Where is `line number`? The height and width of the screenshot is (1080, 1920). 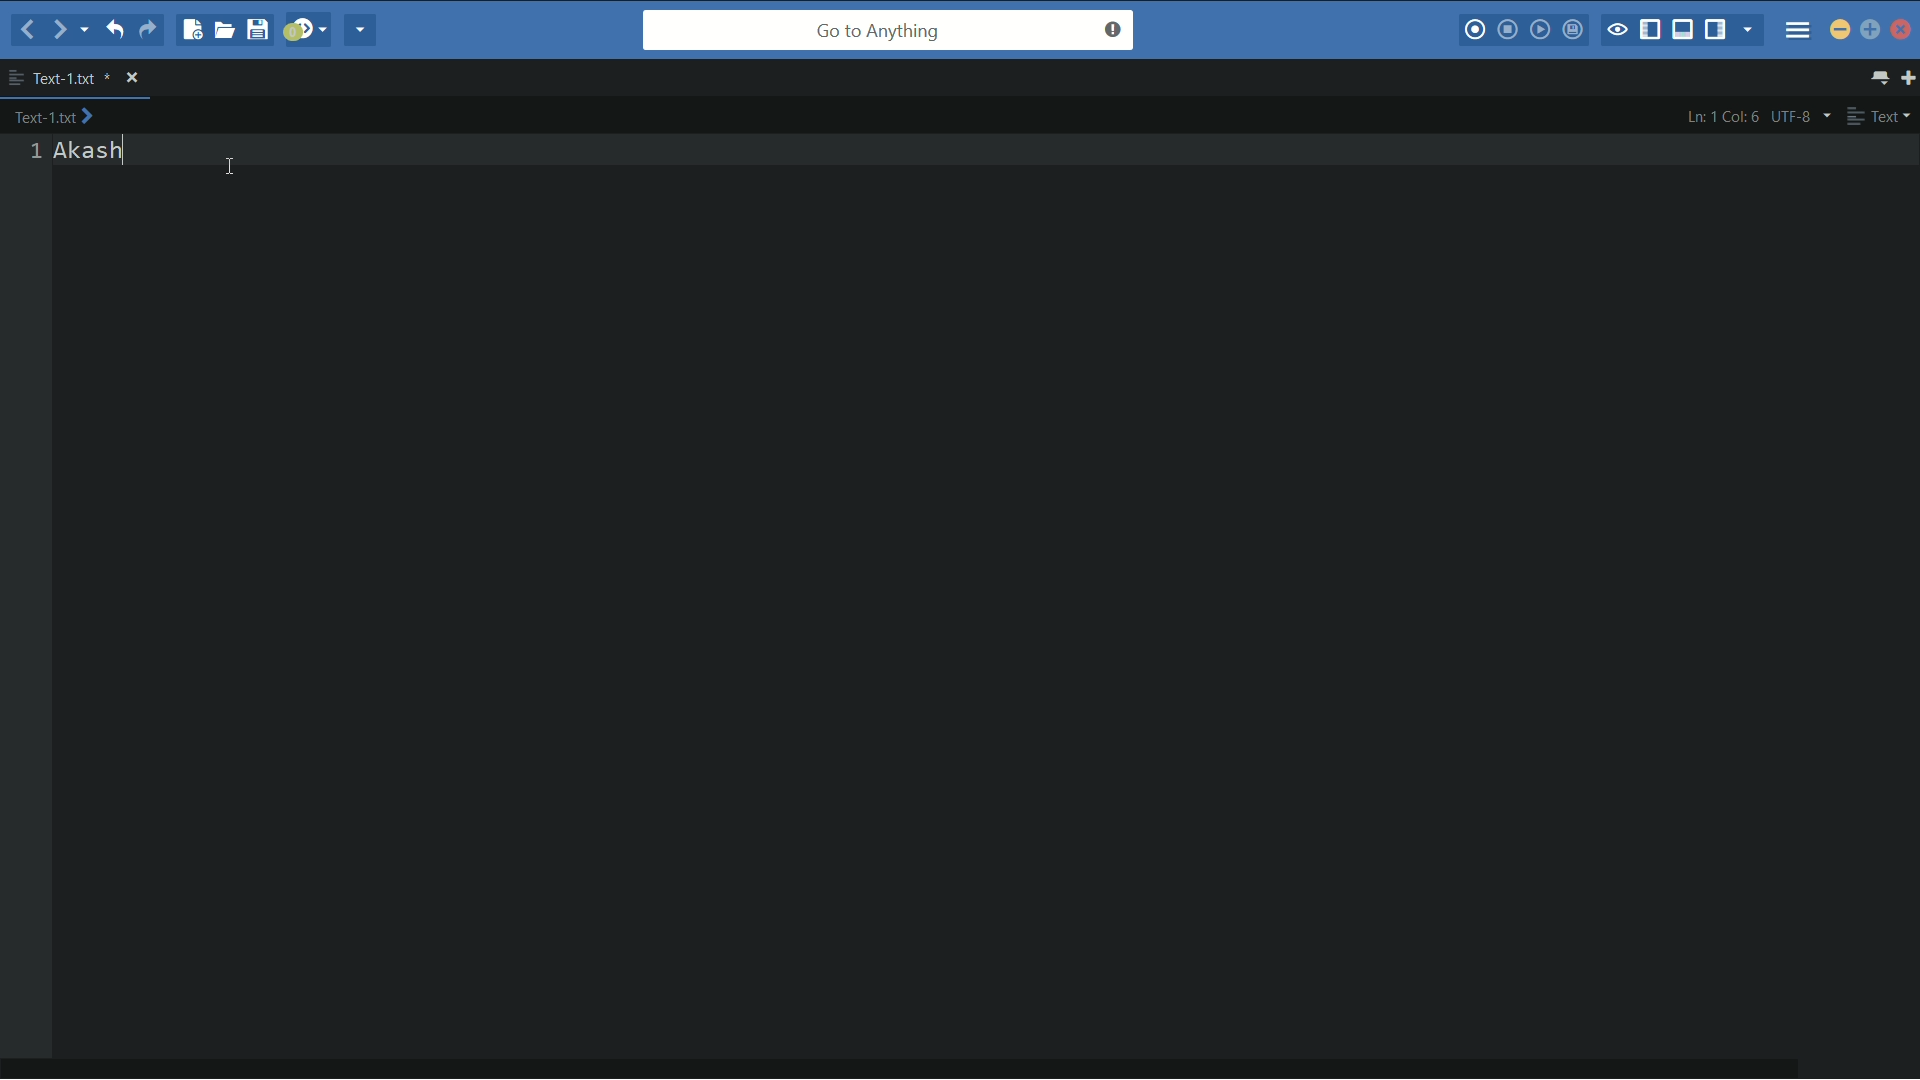
line number is located at coordinates (34, 150).